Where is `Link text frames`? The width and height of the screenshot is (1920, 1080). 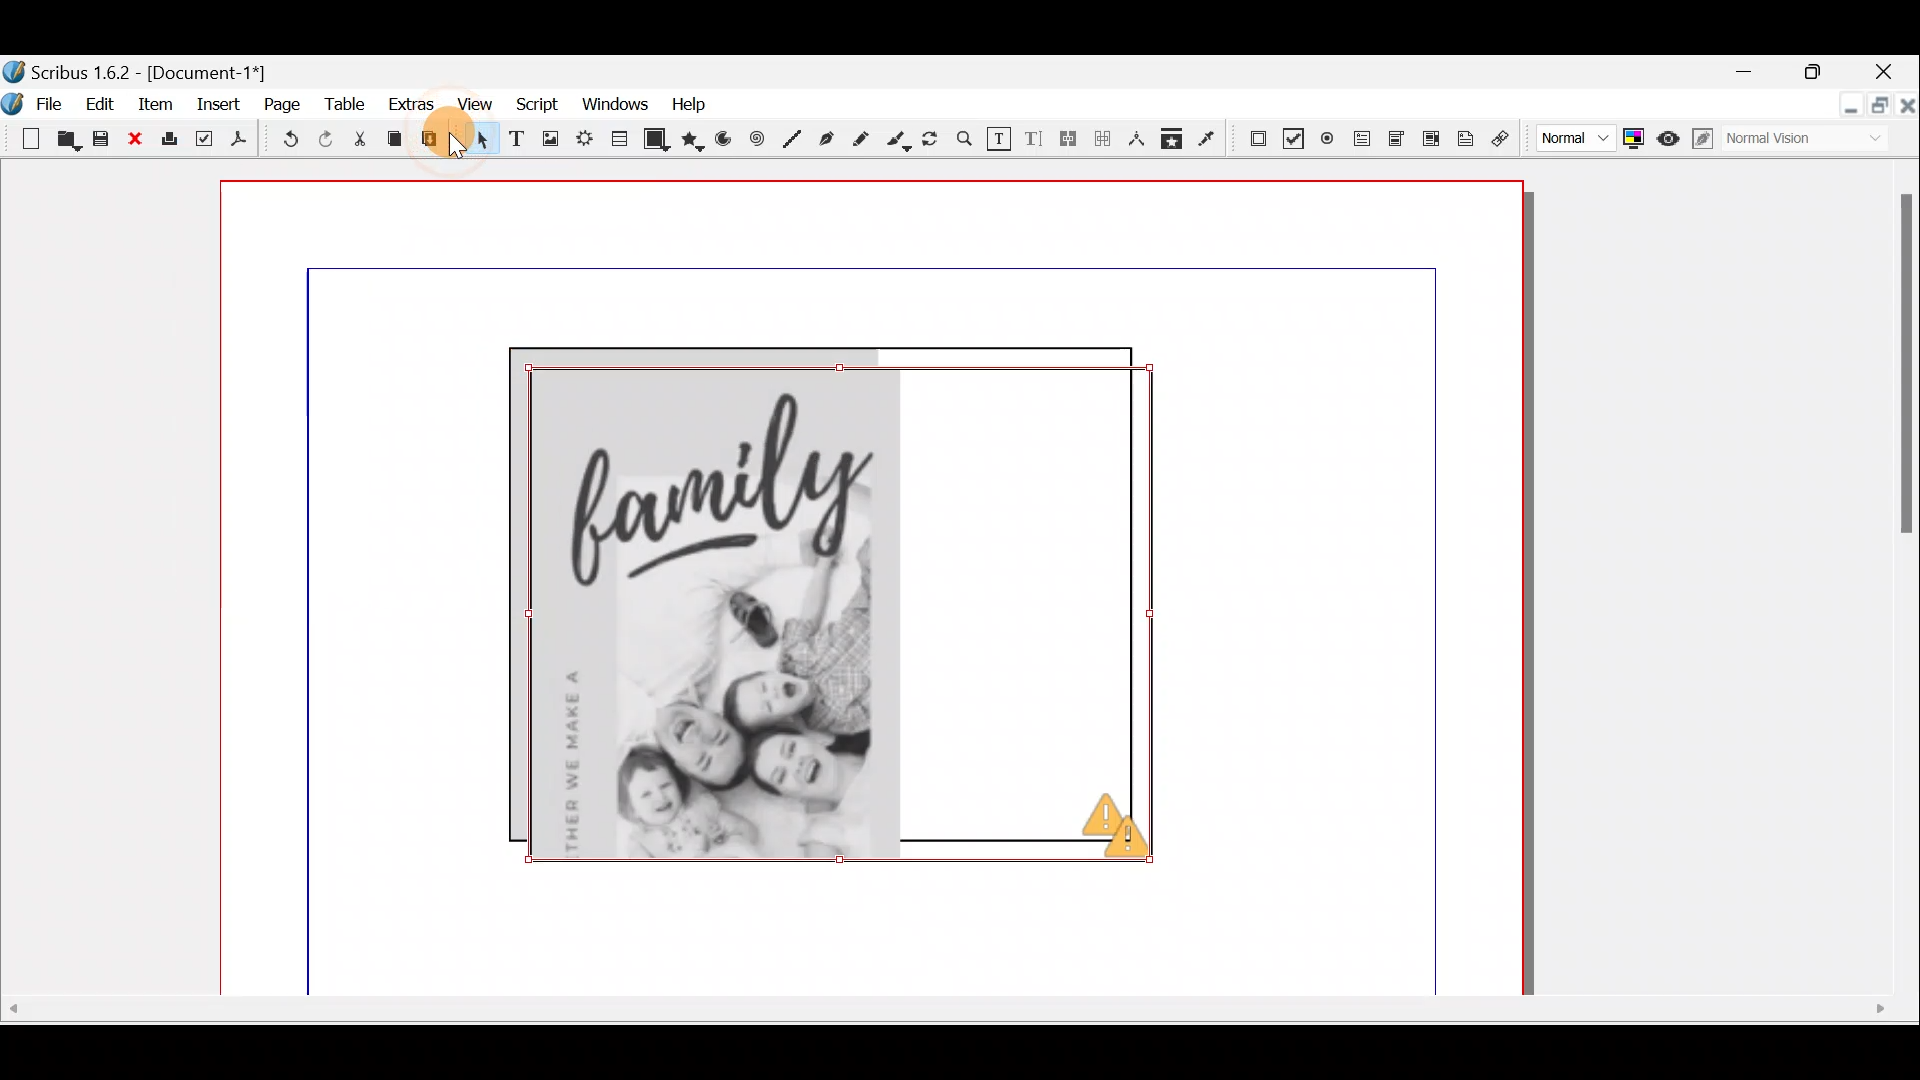
Link text frames is located at coordinates (1069, 143).